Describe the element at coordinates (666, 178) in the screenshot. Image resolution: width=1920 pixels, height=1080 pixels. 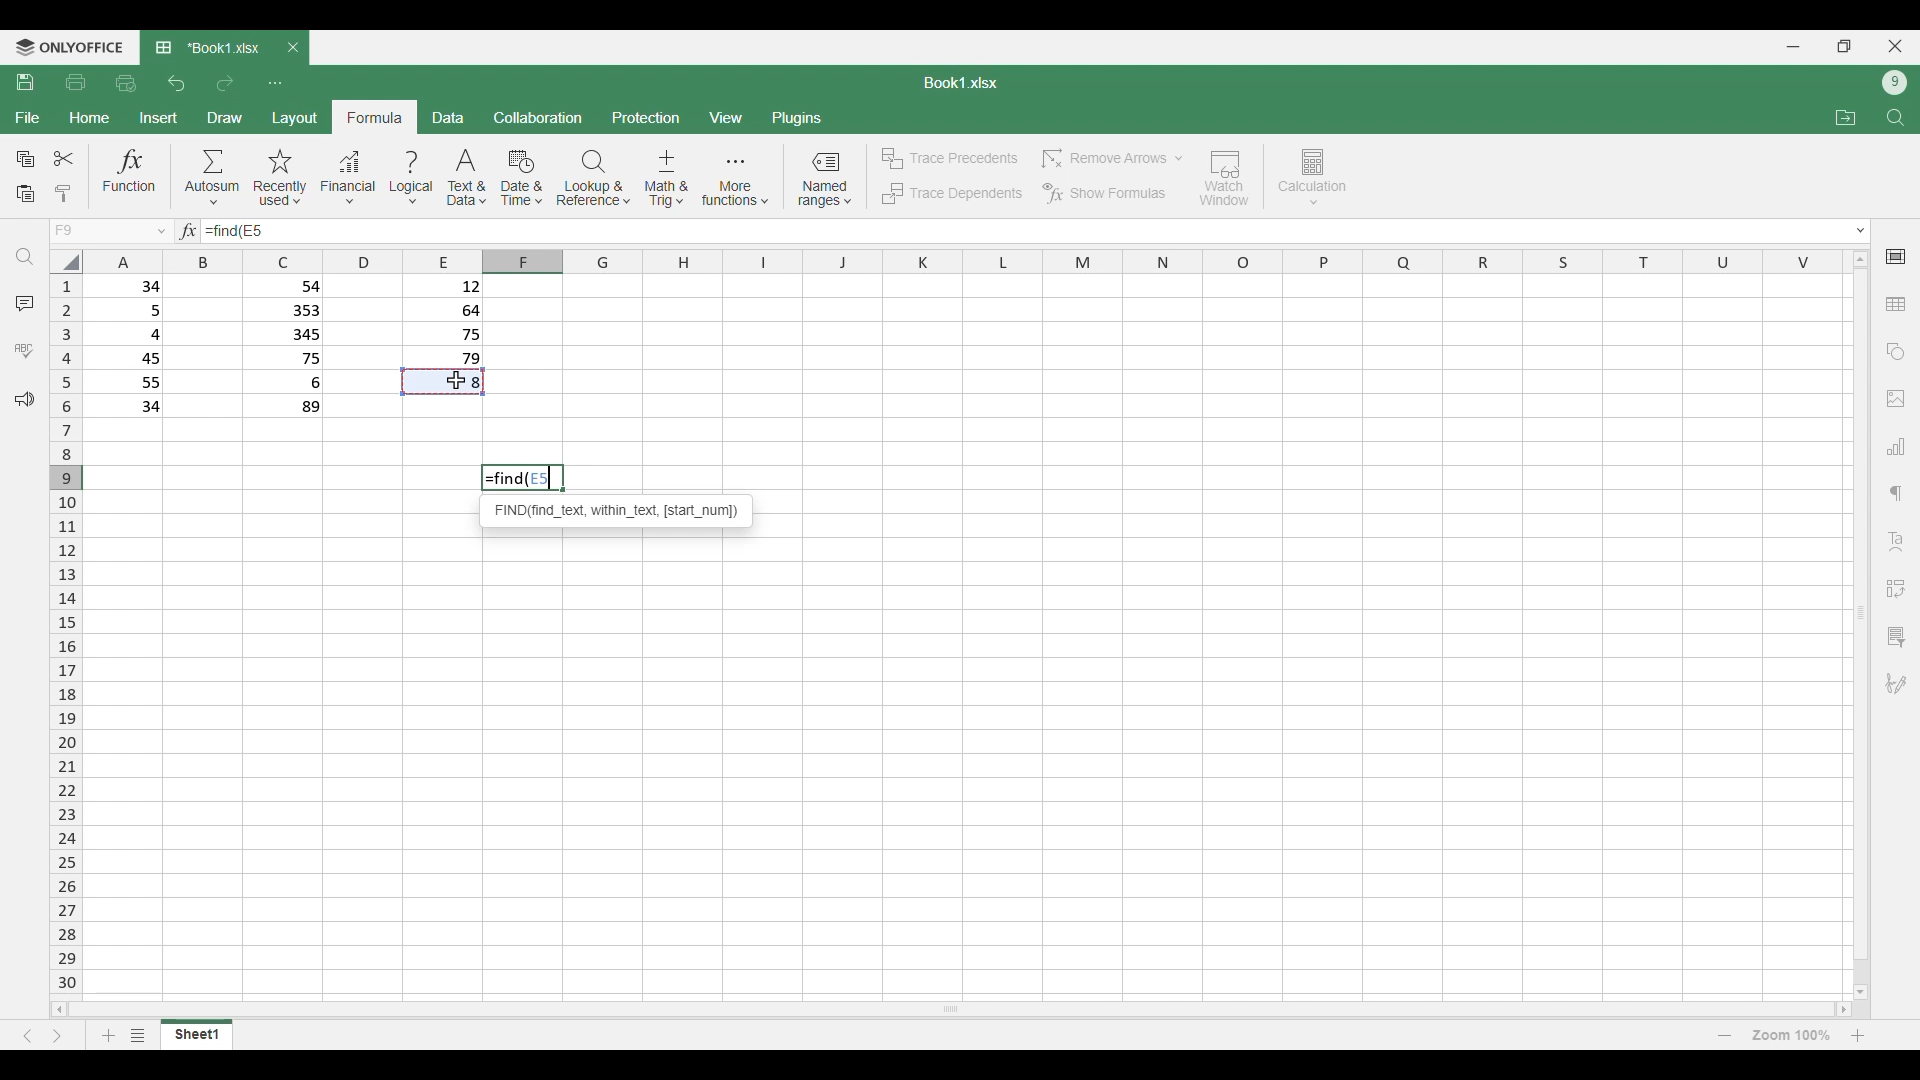
I see `Math and trig` at that location.